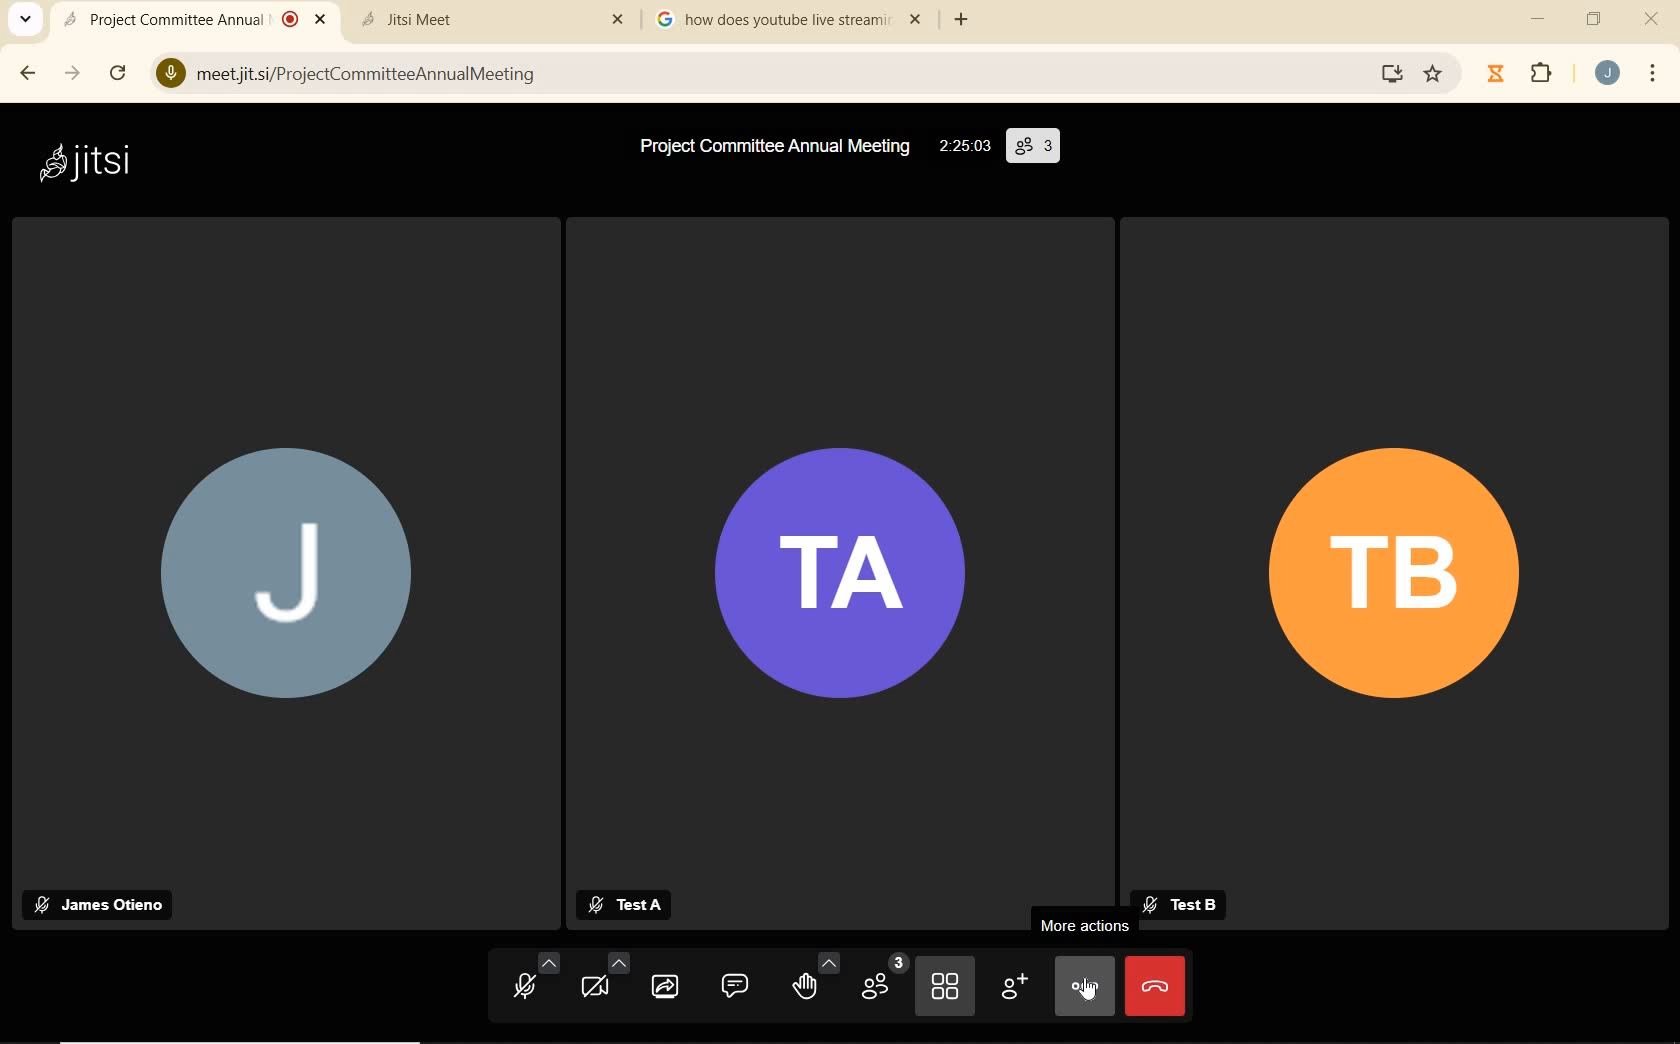 This screenshot has height=1044, width=1680. What do you see at coordinates (1434, 75) in the screenshot?
I see `Bookmark ` at bounding box center [1434, 75].